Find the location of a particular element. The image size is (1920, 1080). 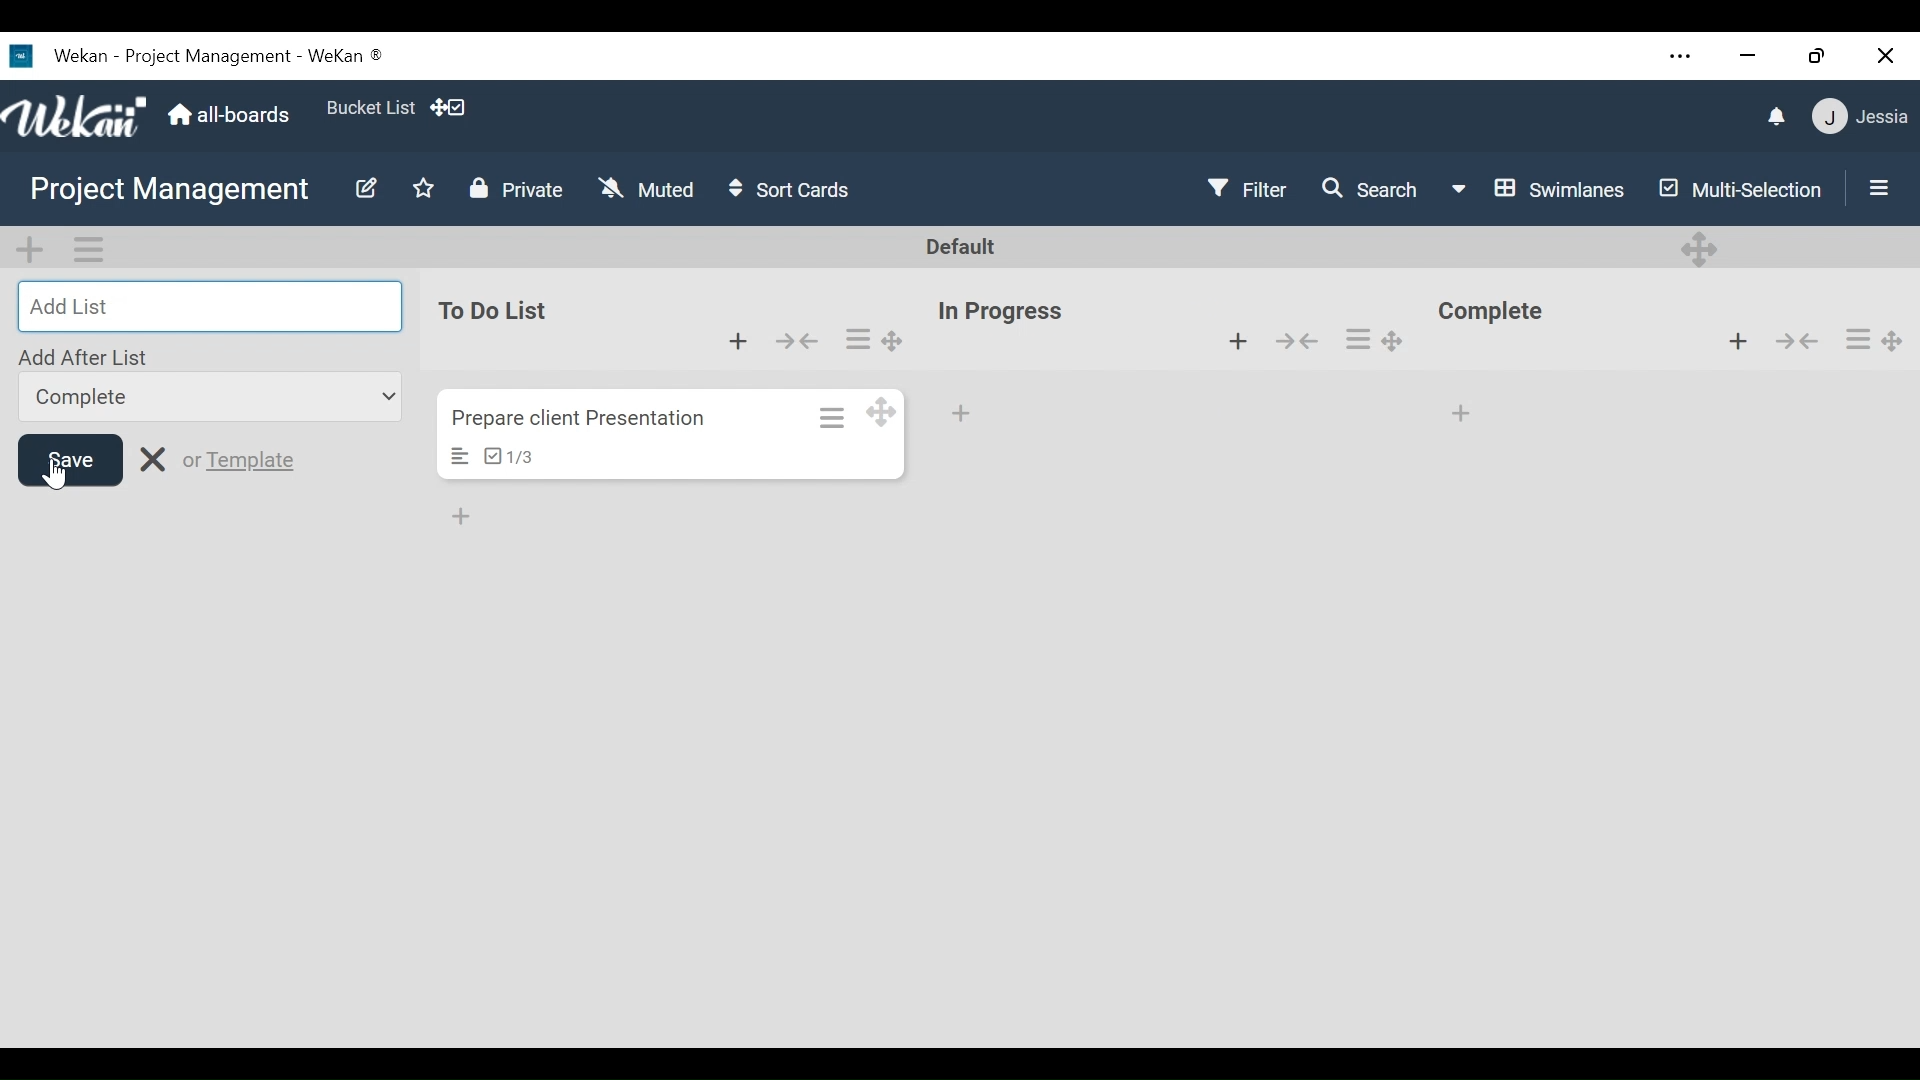

Collapse is located at coordinates (1799, 342).